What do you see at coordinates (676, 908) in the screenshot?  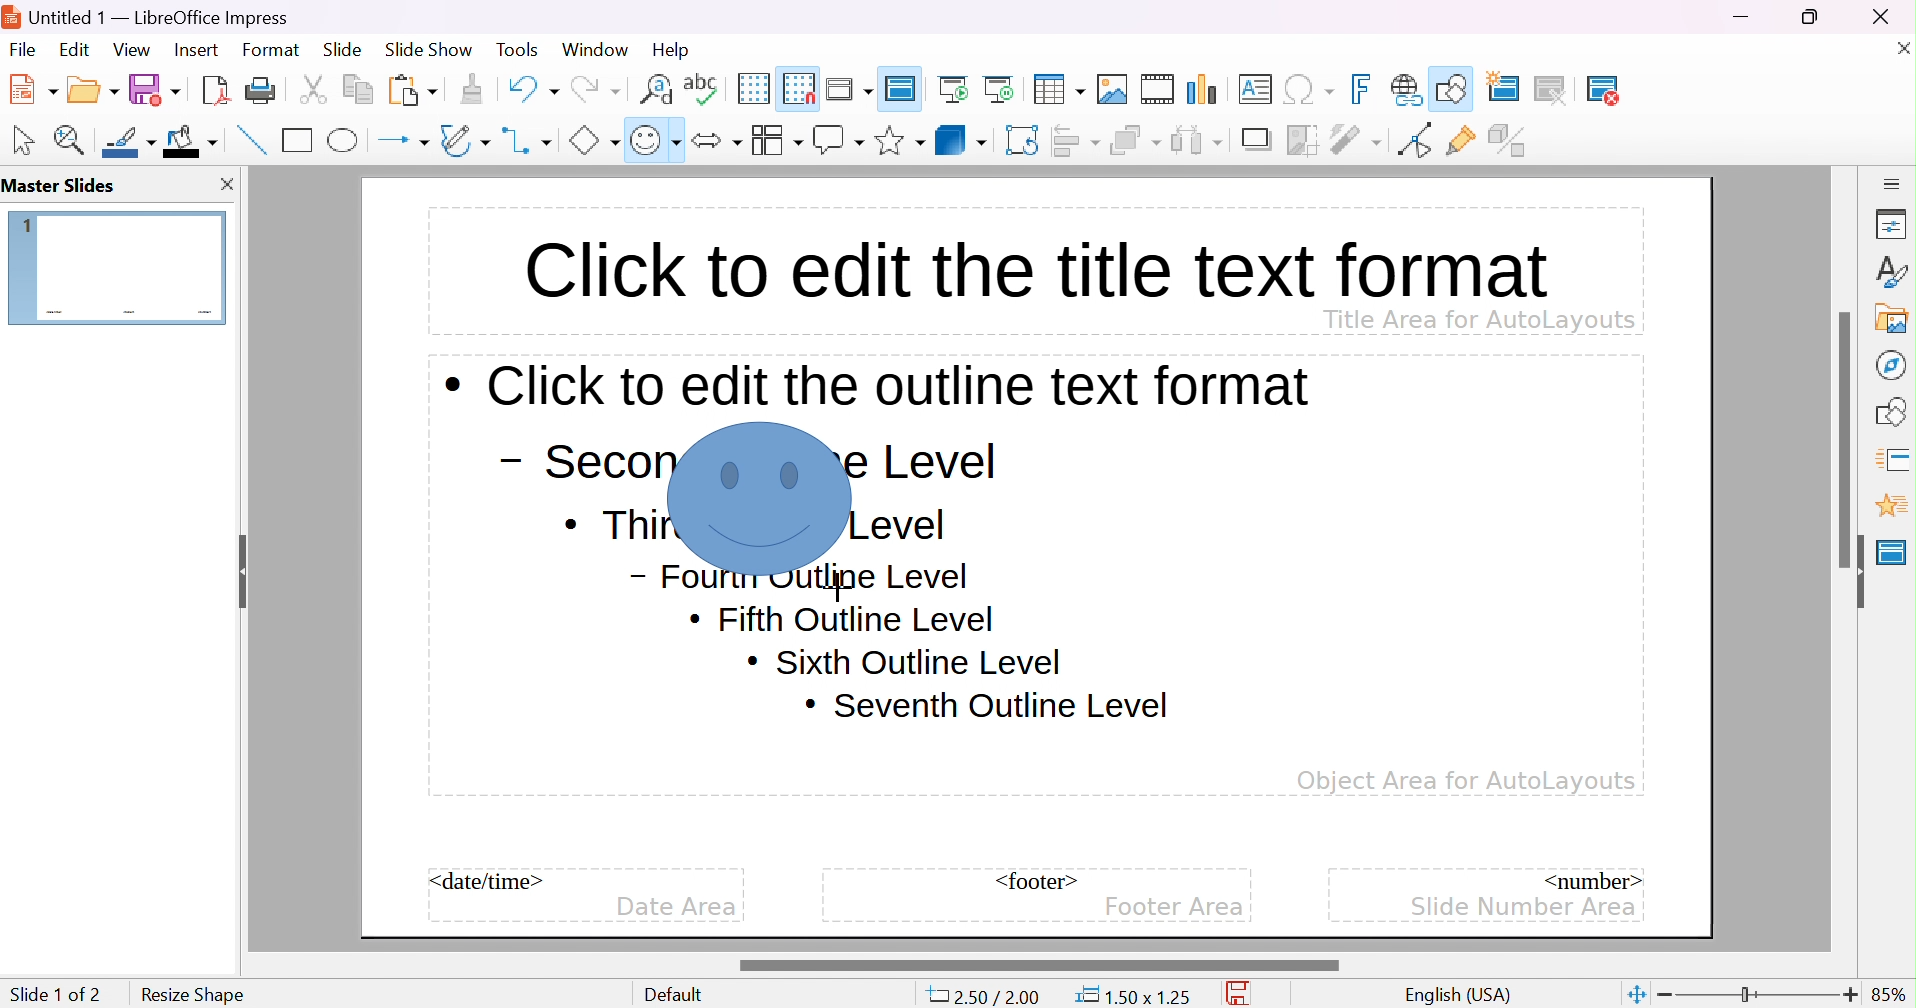 I see `date area` at bounding box center [676, 908].